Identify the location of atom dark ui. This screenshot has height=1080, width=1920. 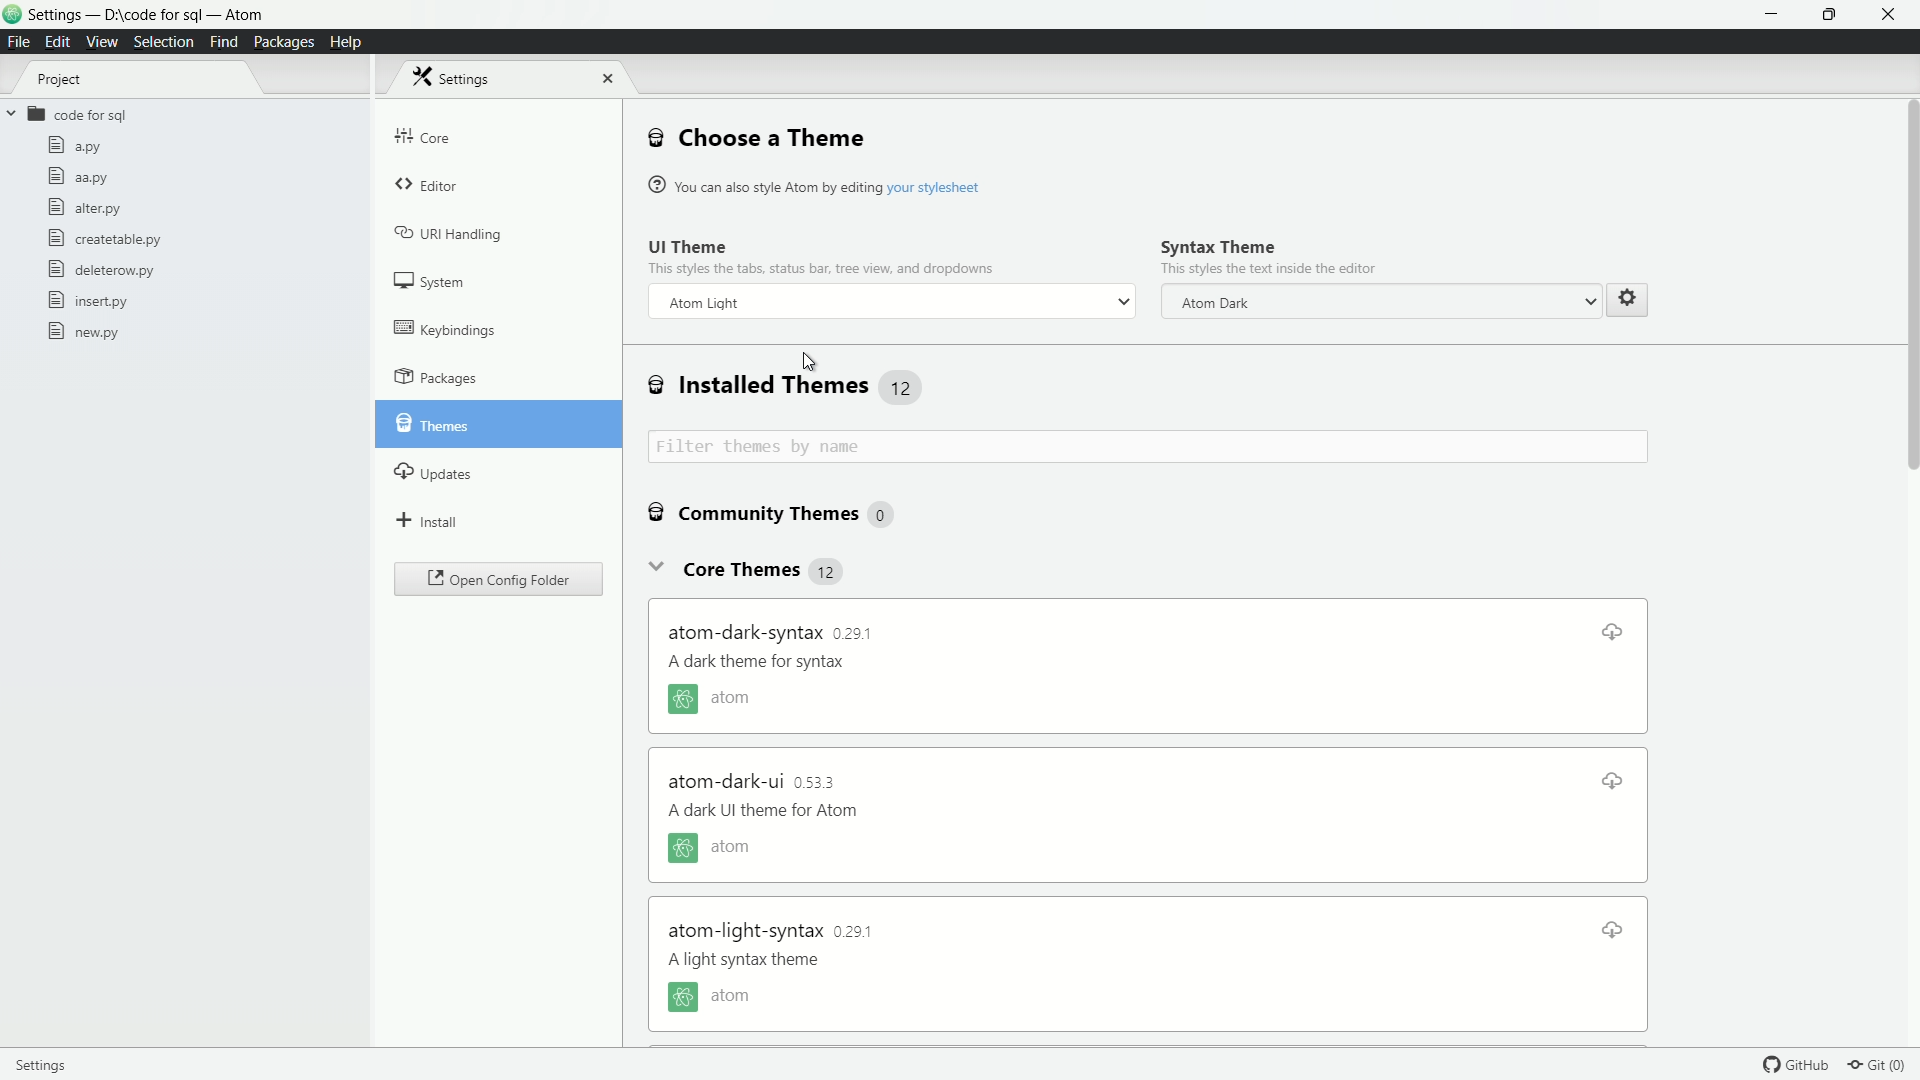
(755, 782).